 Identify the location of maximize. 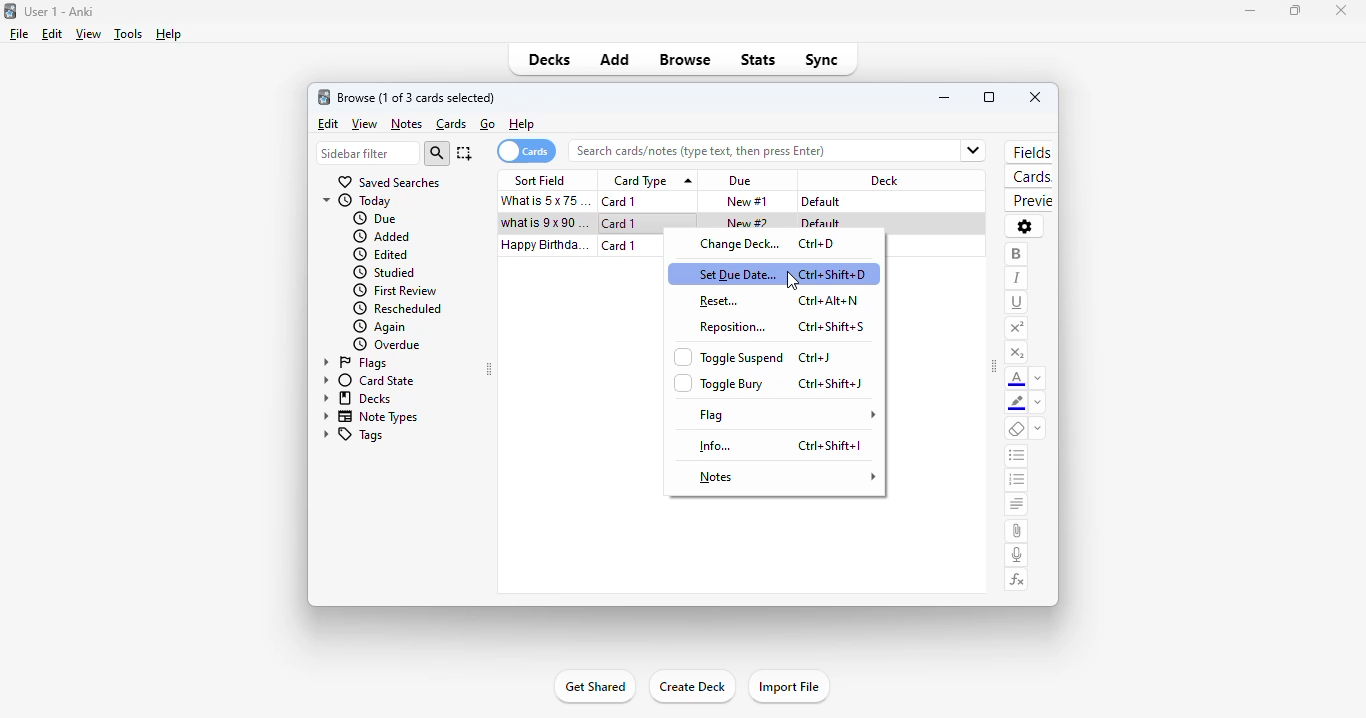
(989, 97).